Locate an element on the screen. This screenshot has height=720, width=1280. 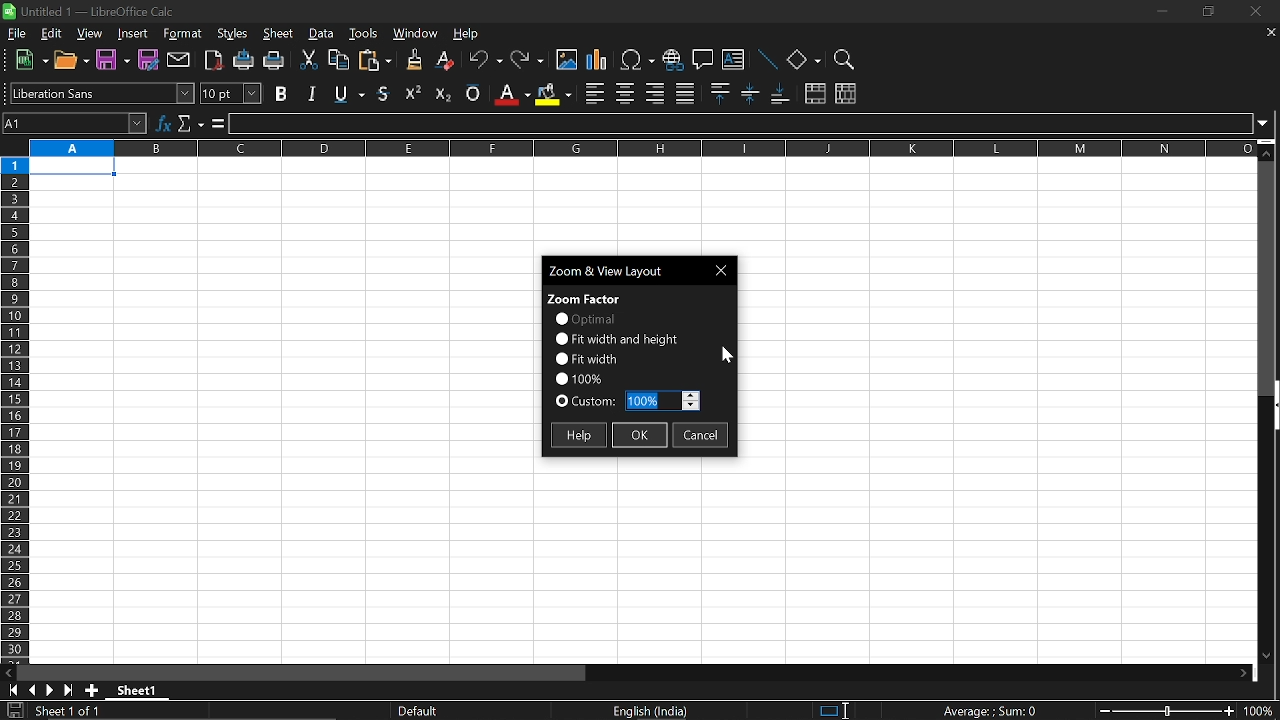
eraser is located at coordinates (446, 61).